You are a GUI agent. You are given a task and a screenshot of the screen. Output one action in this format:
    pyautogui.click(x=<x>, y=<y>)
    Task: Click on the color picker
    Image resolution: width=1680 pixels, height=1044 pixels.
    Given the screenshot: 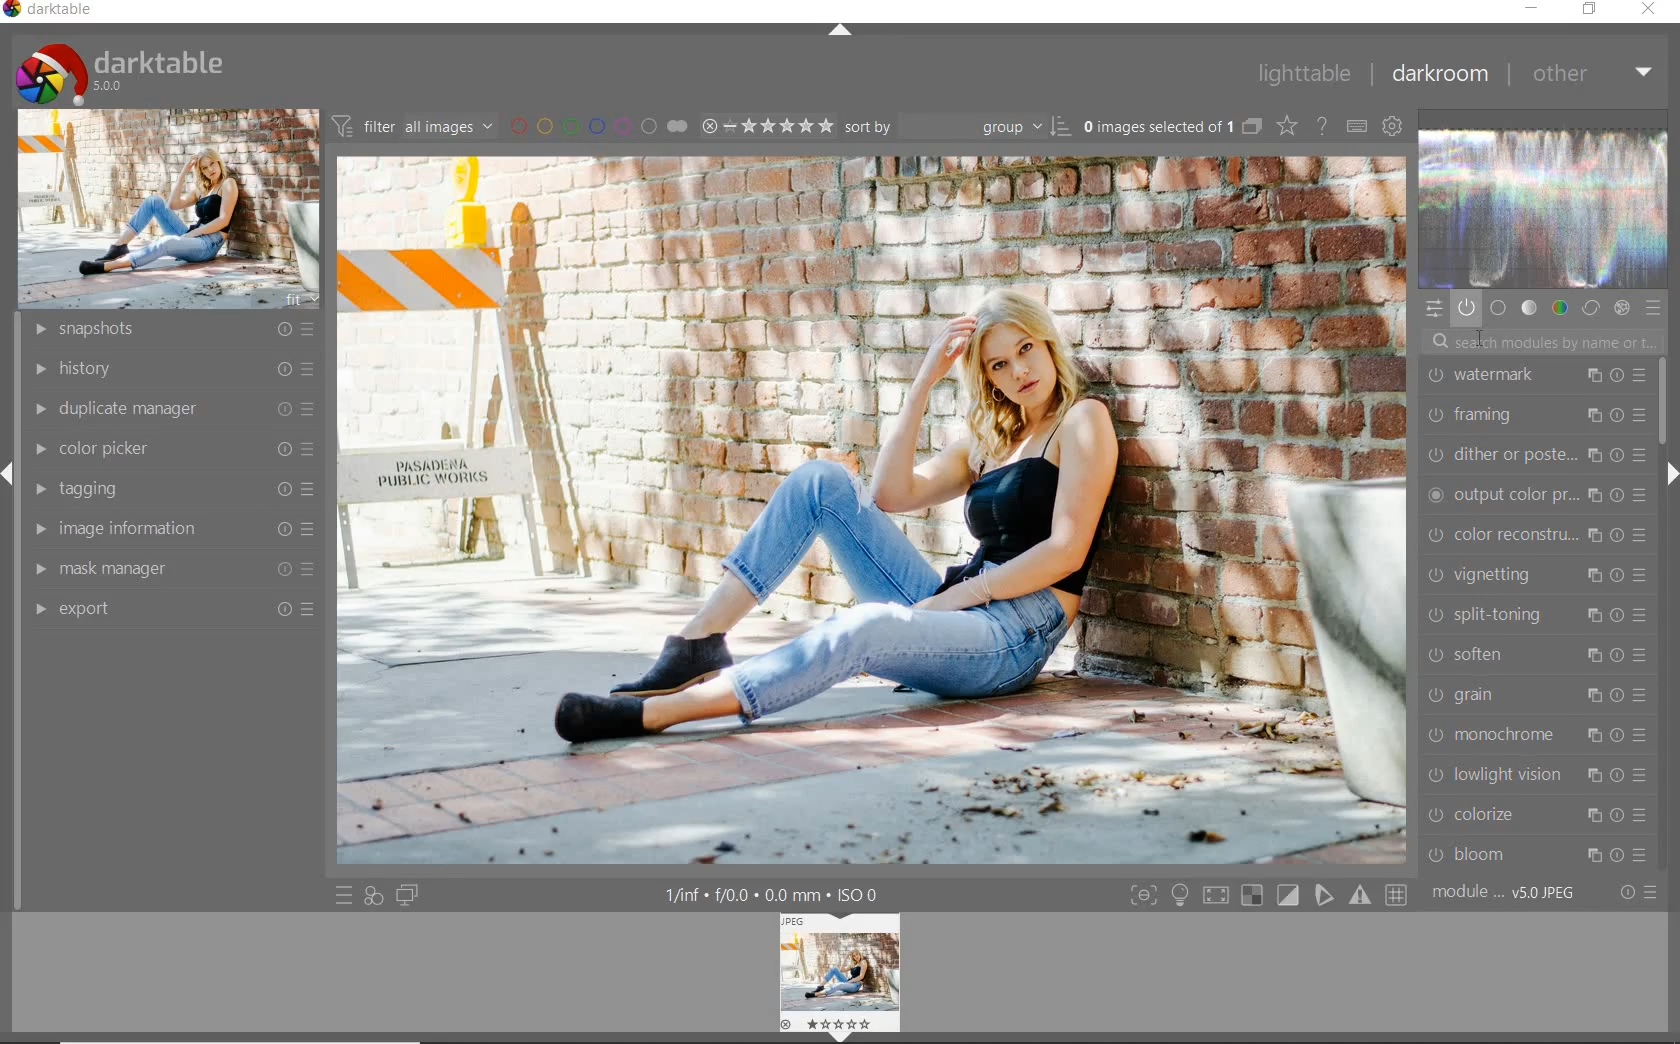 What is the action you would take?
    pyautogui.click(x=170, y=450)
    